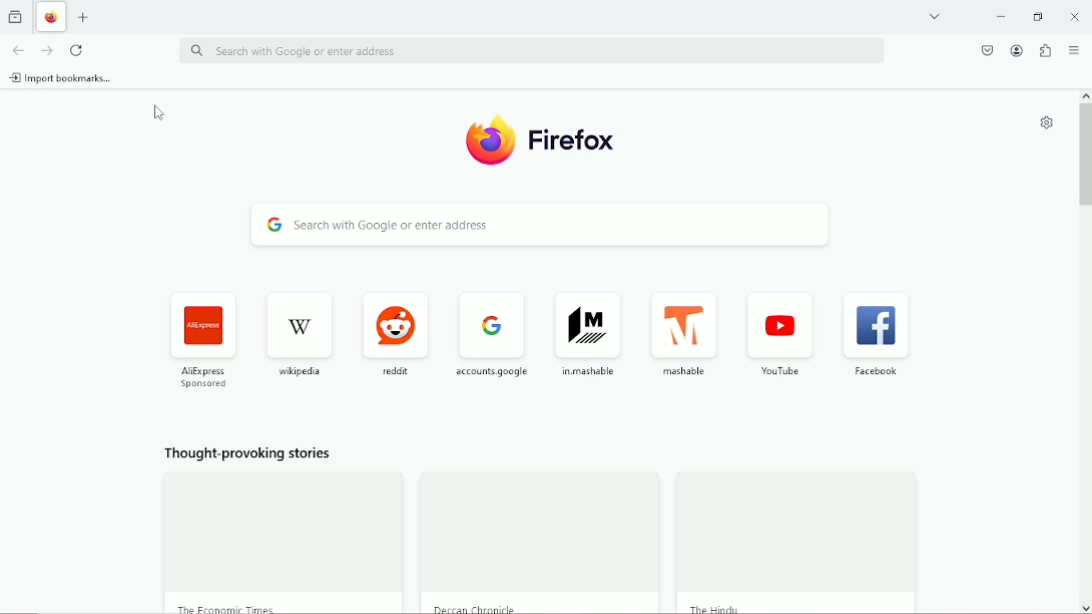  Describe the element at coordinates (689, 336) in the screenshot. I see `mashable` at that location.